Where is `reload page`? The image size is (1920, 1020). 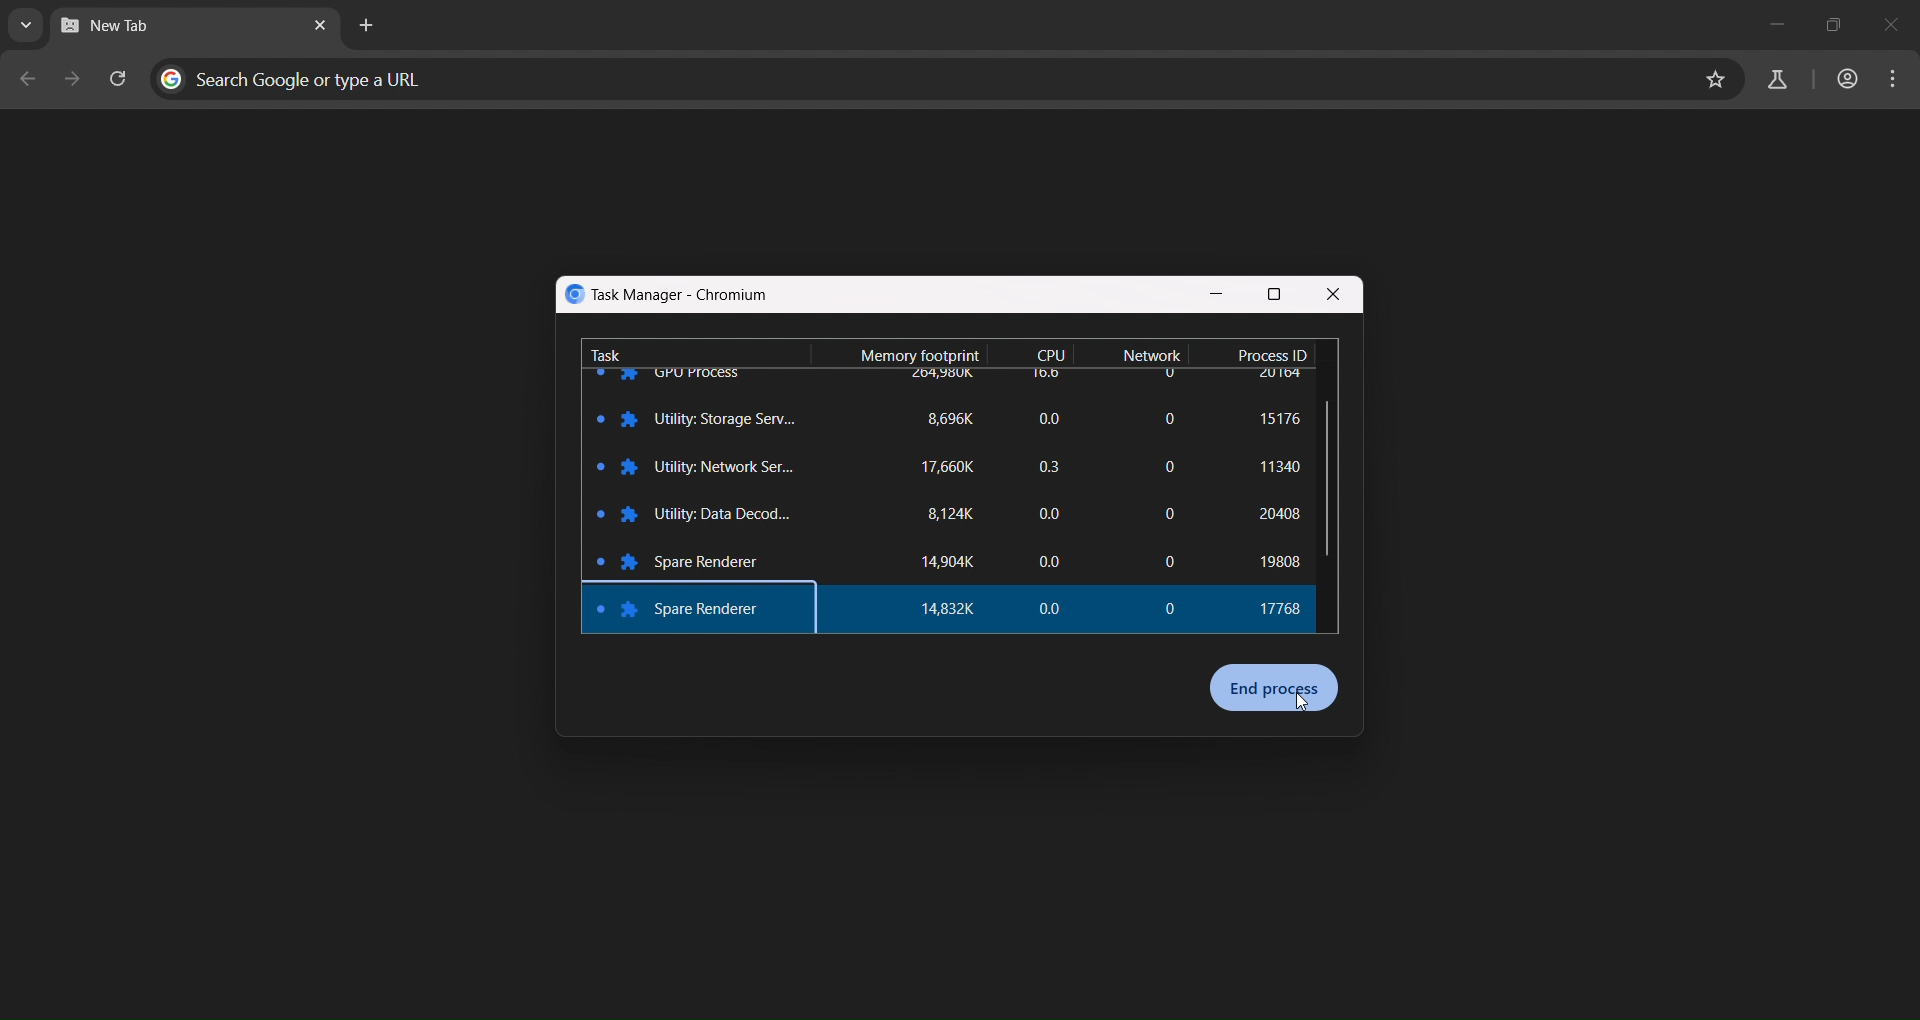
reload page is located at coordinates (121, 77).